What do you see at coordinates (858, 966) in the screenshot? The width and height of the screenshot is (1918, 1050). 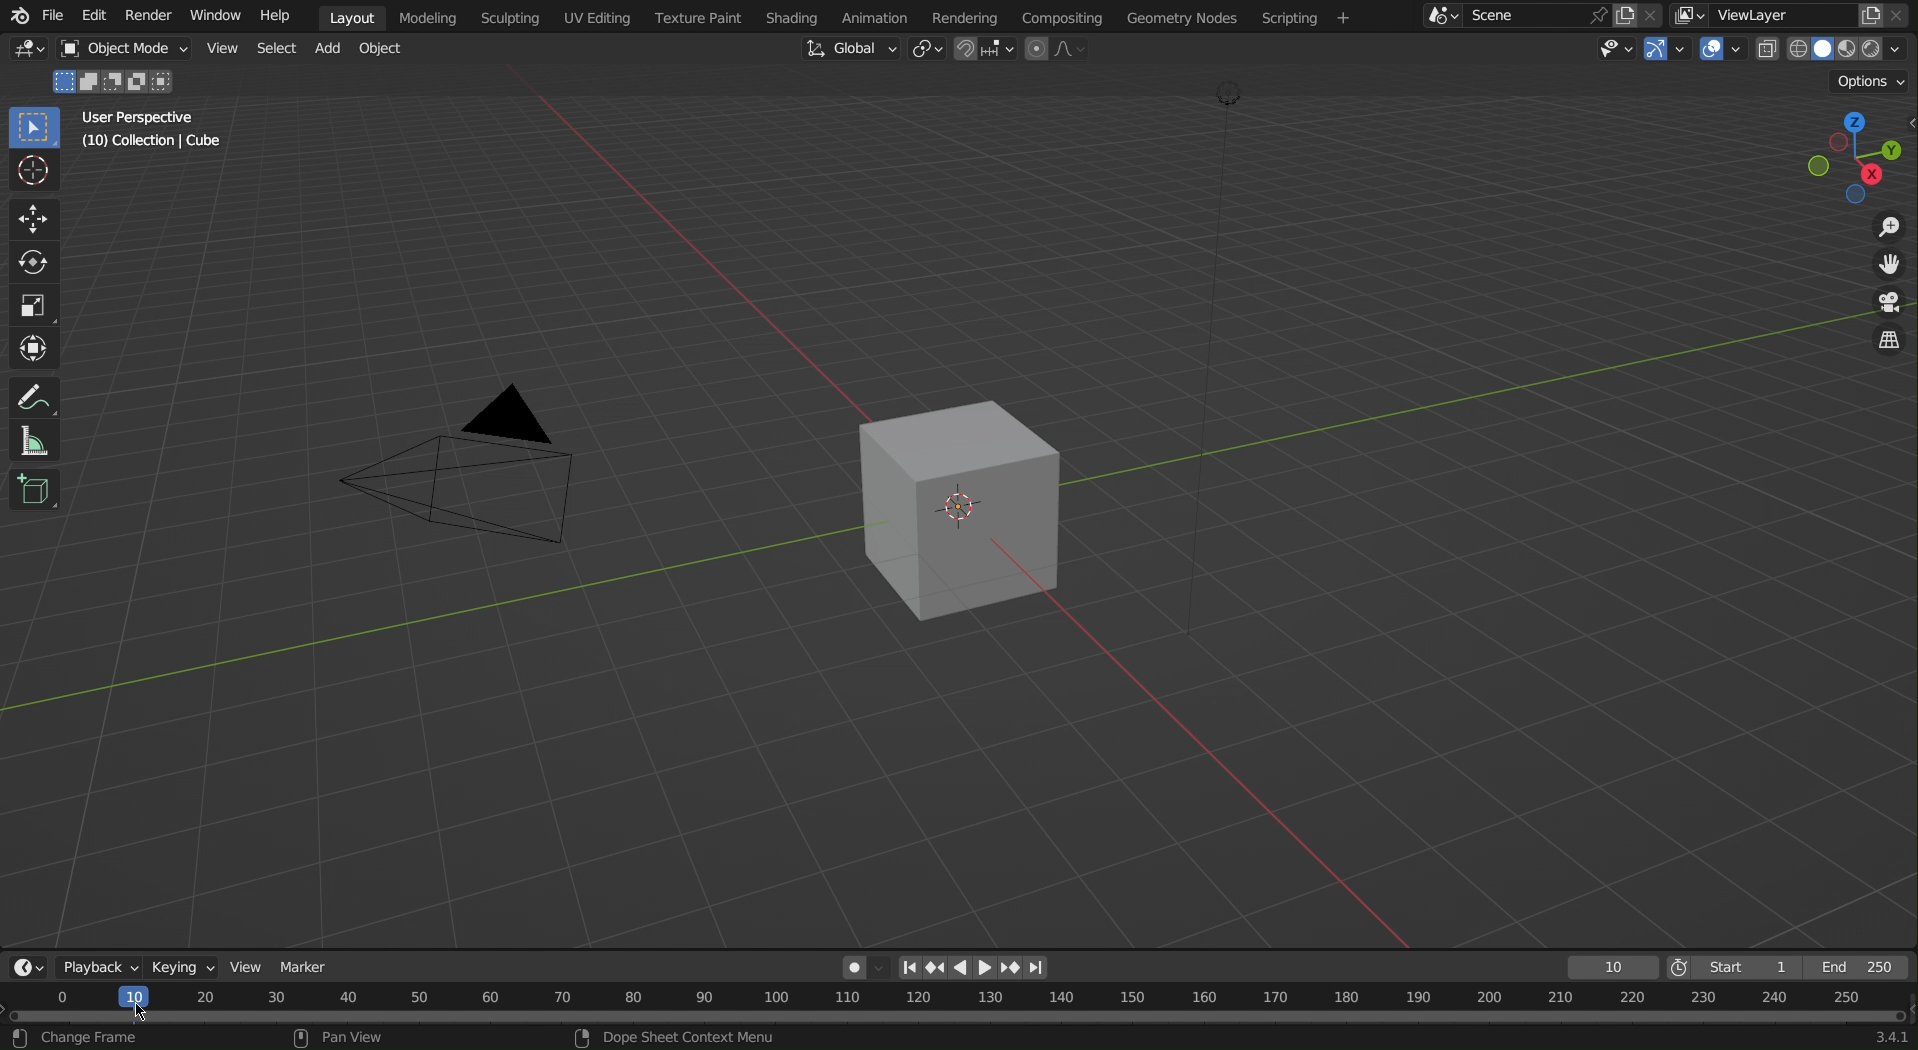 I see `Auto-Keying` at bounding box center [858, 966].